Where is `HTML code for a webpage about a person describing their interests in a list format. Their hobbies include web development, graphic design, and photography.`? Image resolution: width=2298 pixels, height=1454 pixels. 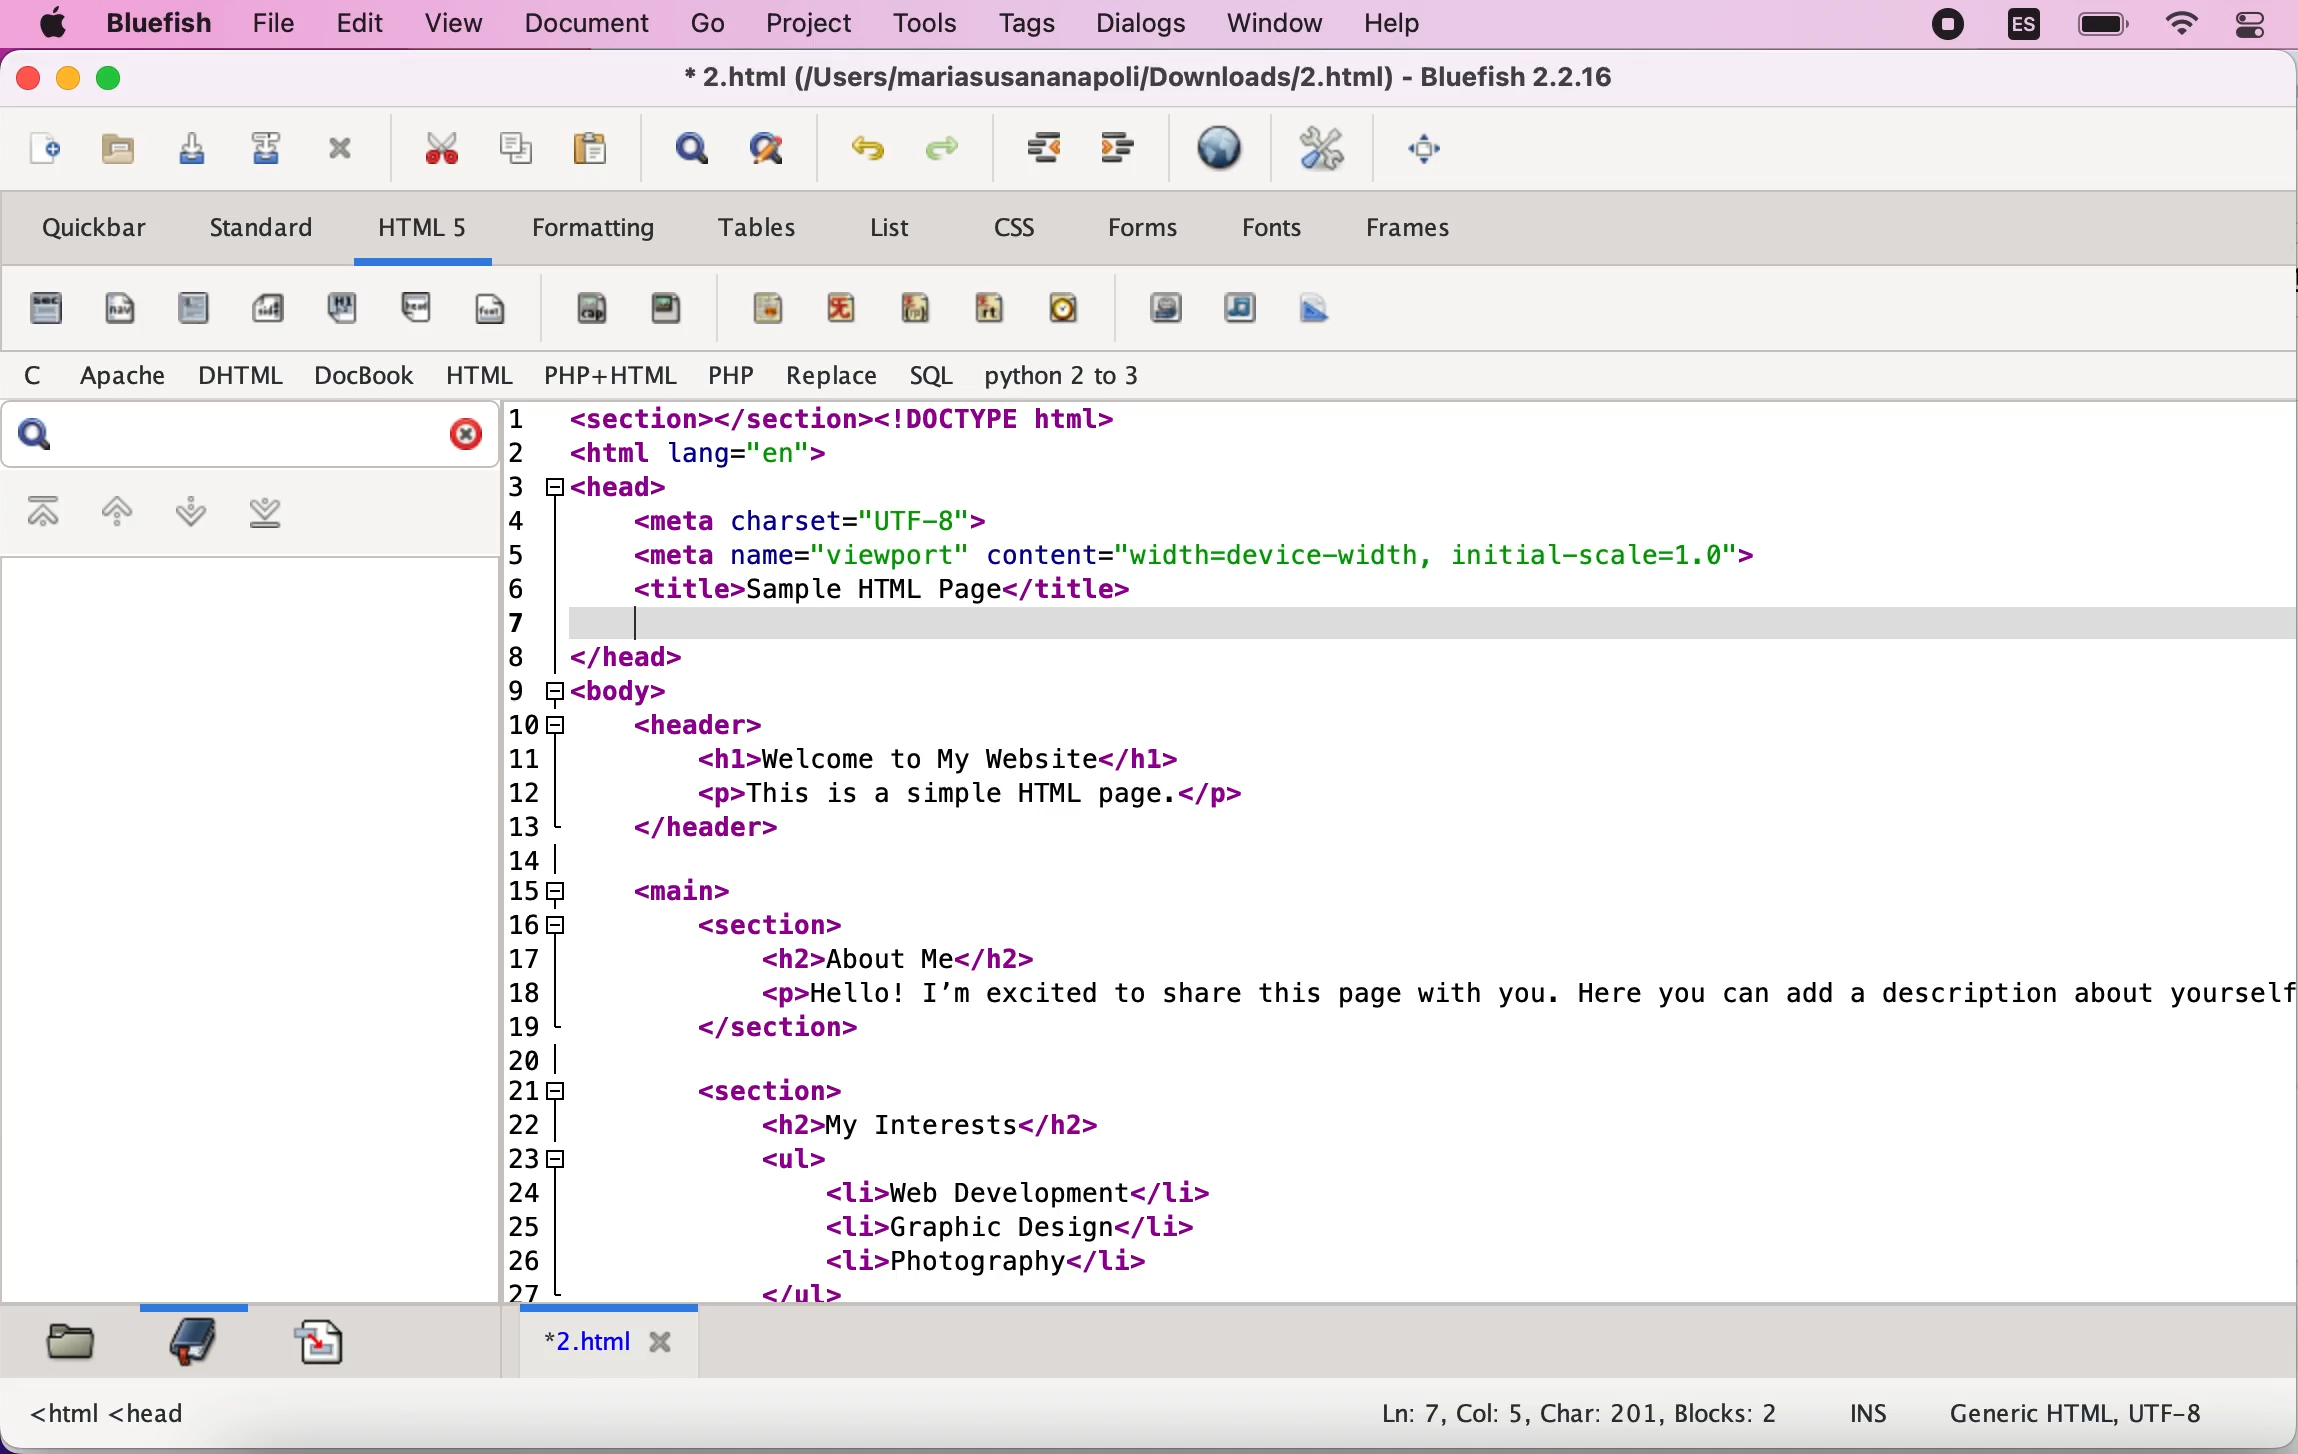
HTML code for a webpage about a person describing their interests in a list format. Their hobbies include web development, graphic design, and photography. is located at coordinates (1401, 843).